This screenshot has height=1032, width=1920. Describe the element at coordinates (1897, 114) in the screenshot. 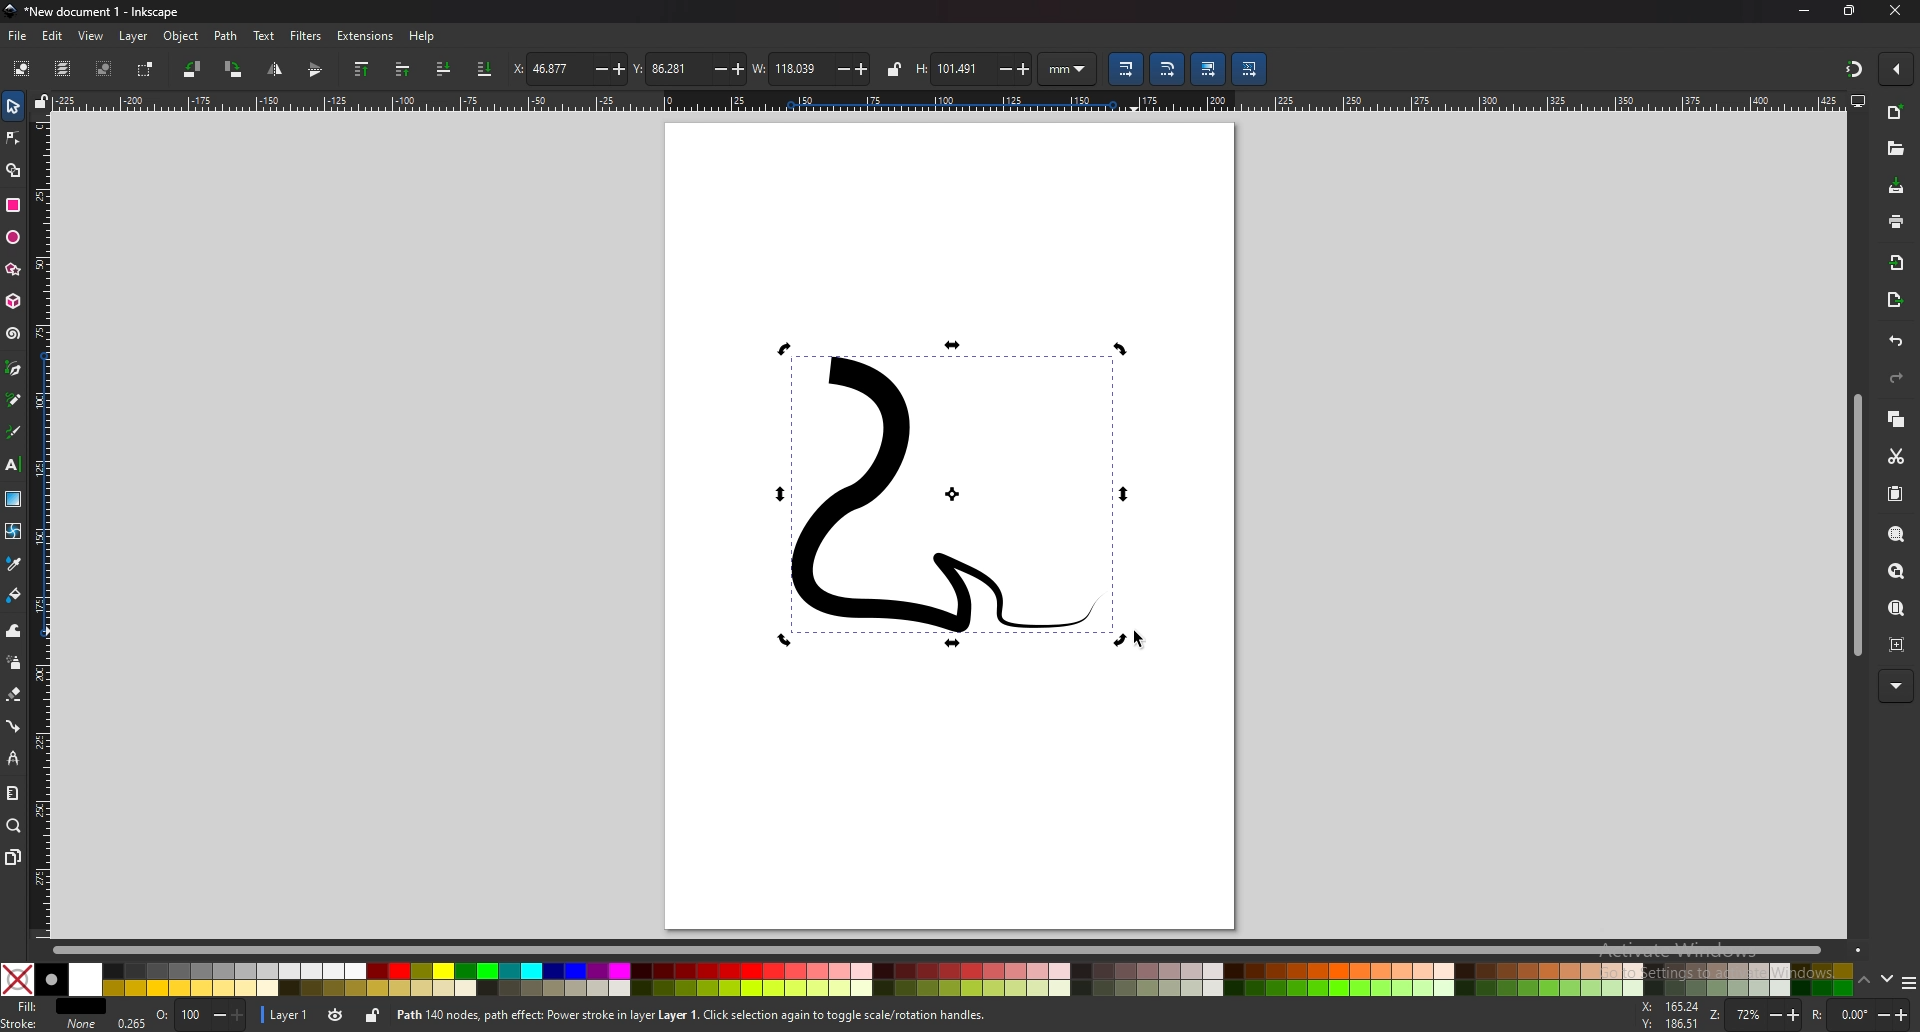

I see `new` at that location.